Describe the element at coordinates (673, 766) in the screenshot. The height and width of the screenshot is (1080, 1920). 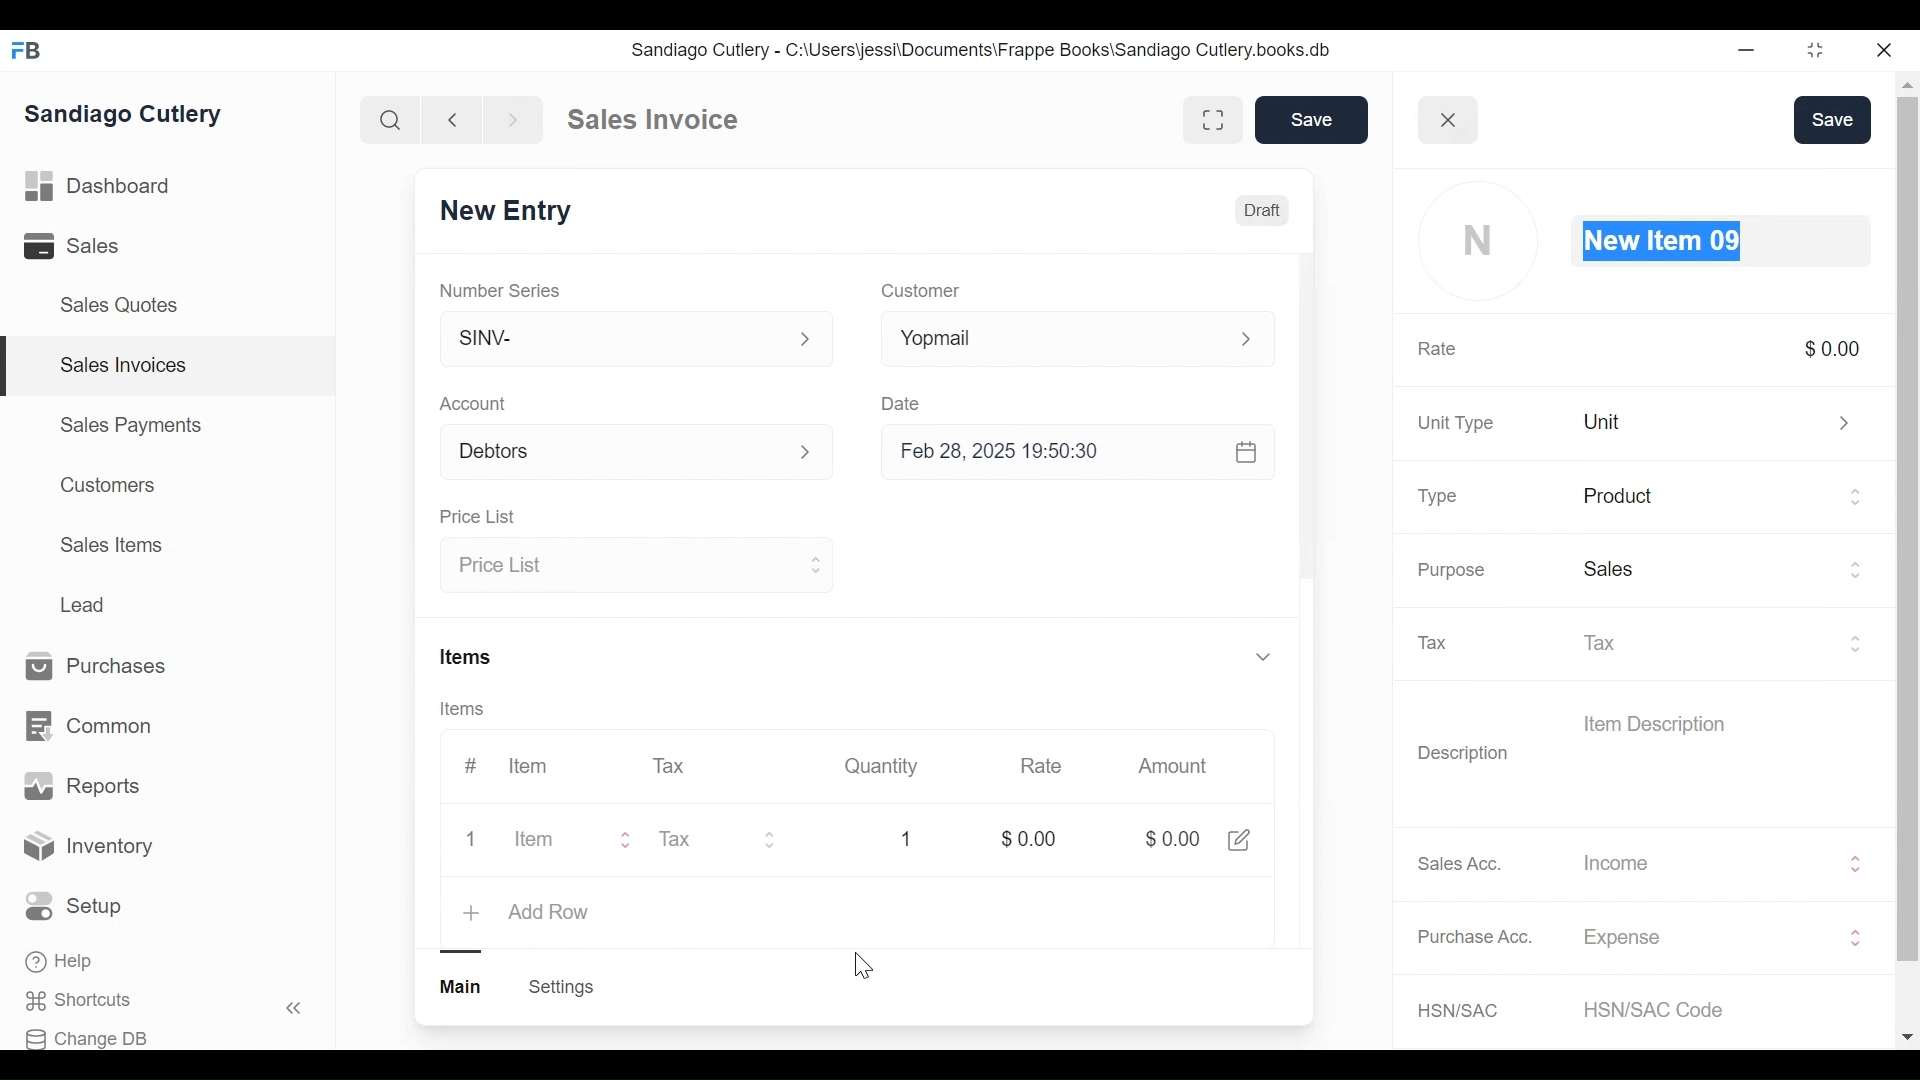
I see `Tax` at that location.